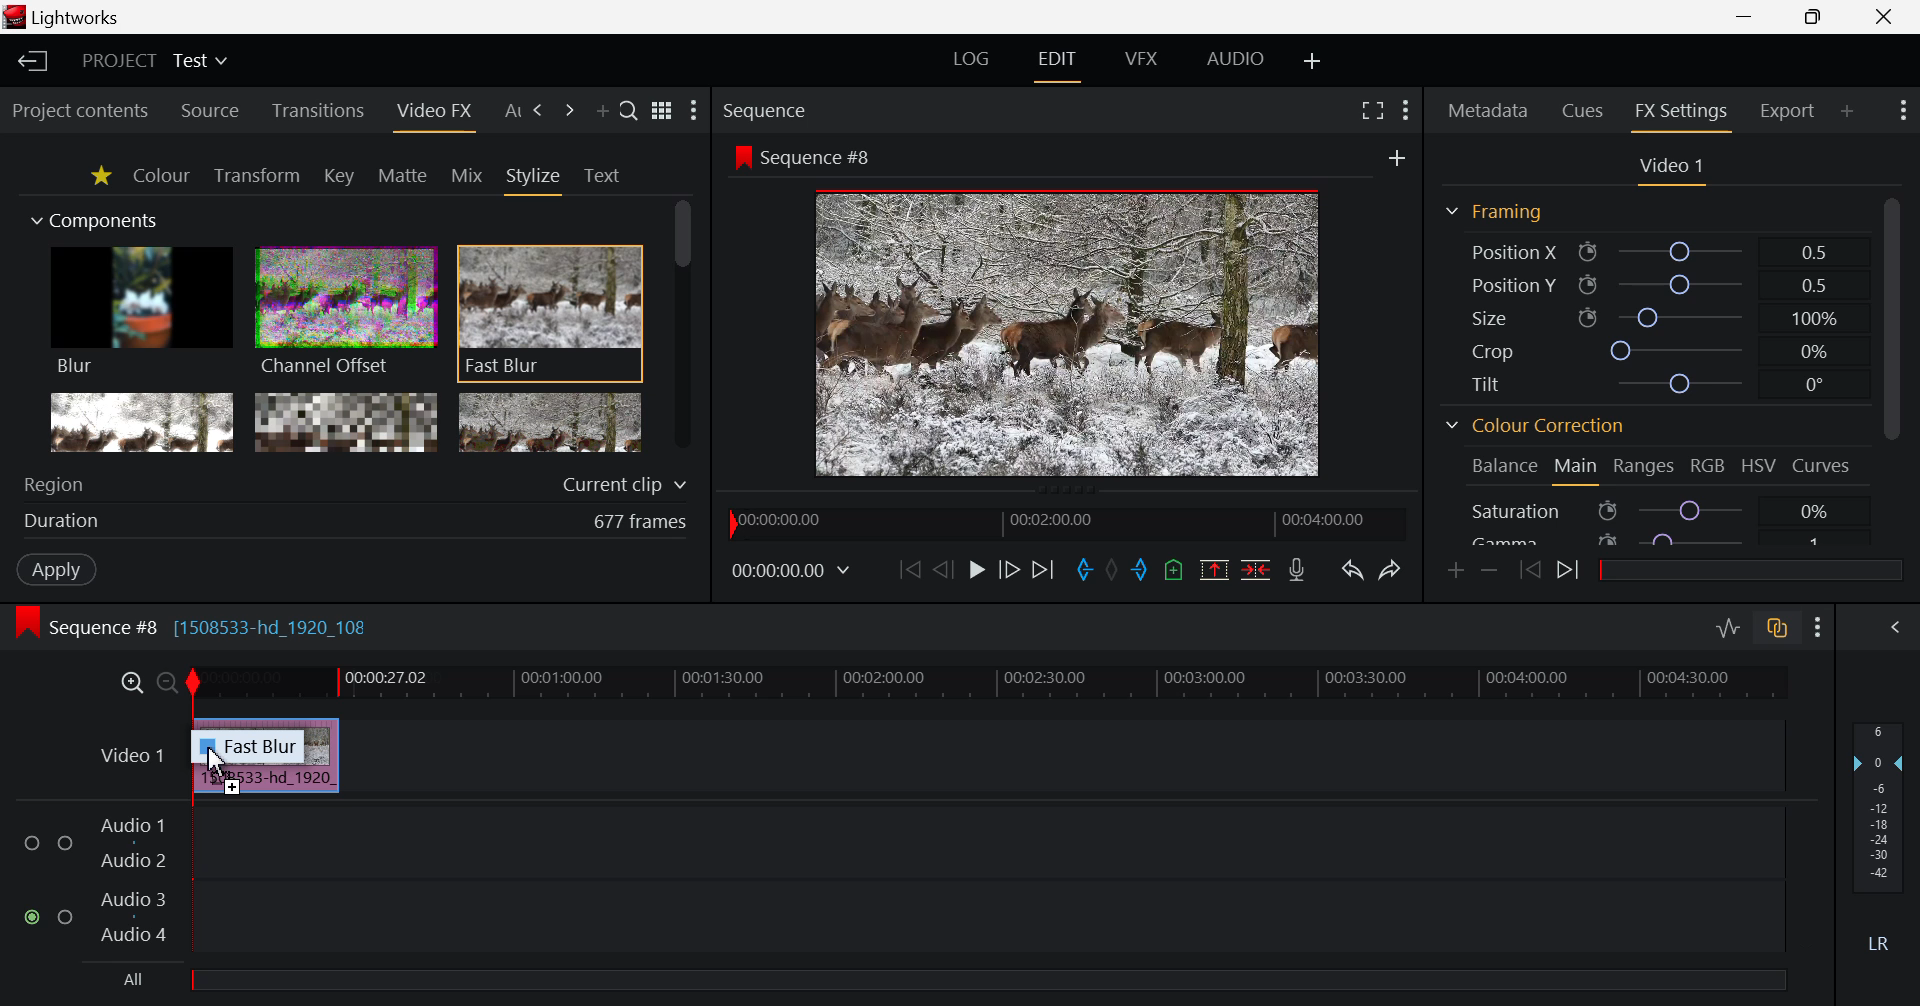  I want to click on Favorites, so click(102, 177).